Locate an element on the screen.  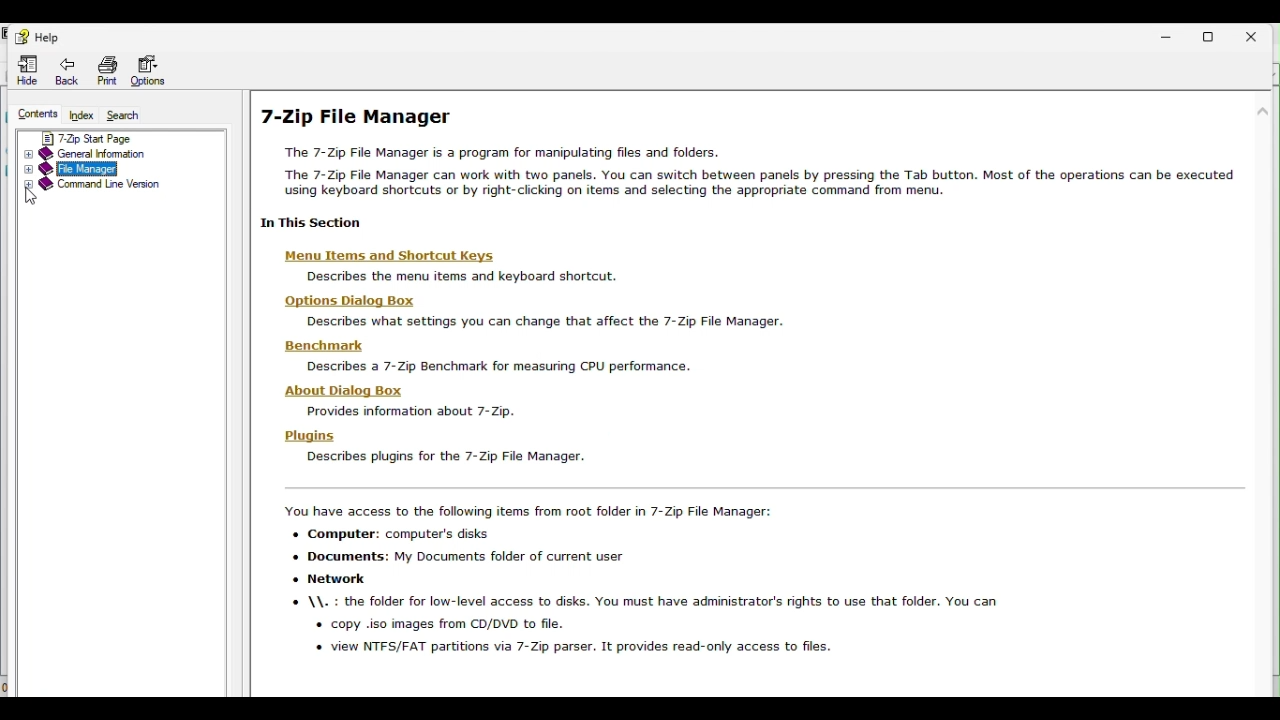
file manager is located at coordinates (80, 169).